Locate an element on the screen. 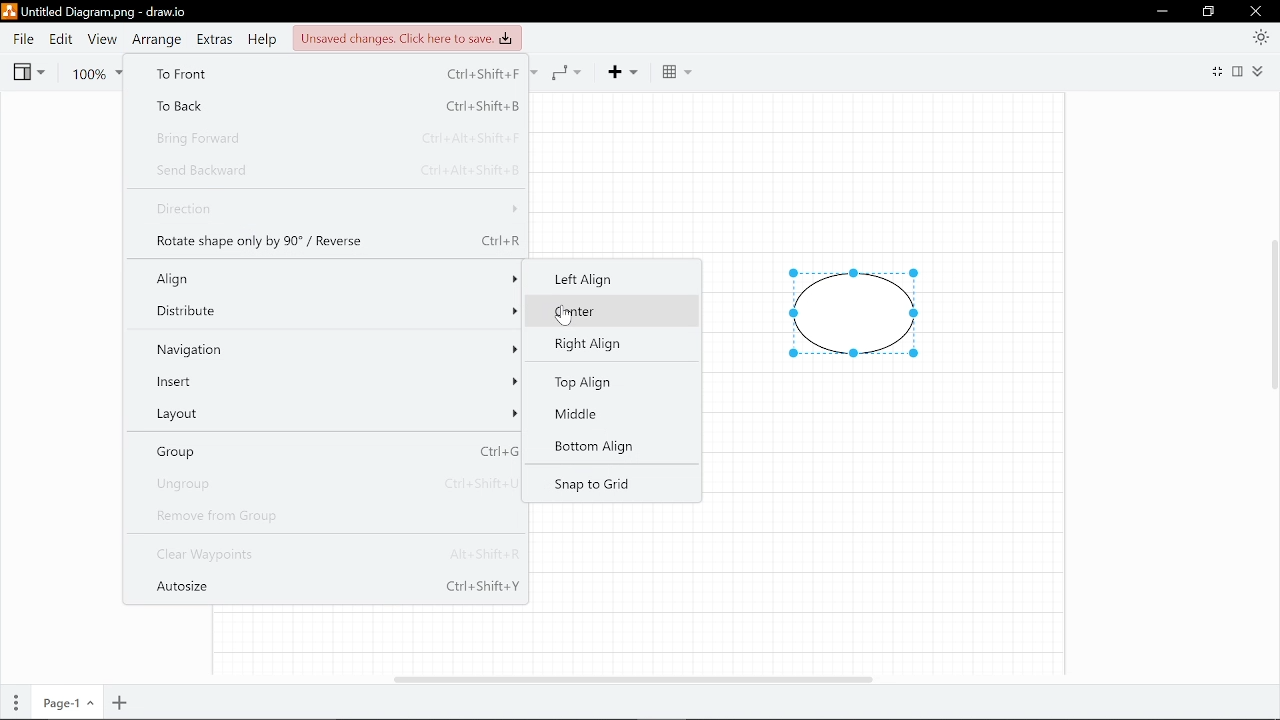 The image size is (1280, 720). Navigation is located at coordinates (331, 348).